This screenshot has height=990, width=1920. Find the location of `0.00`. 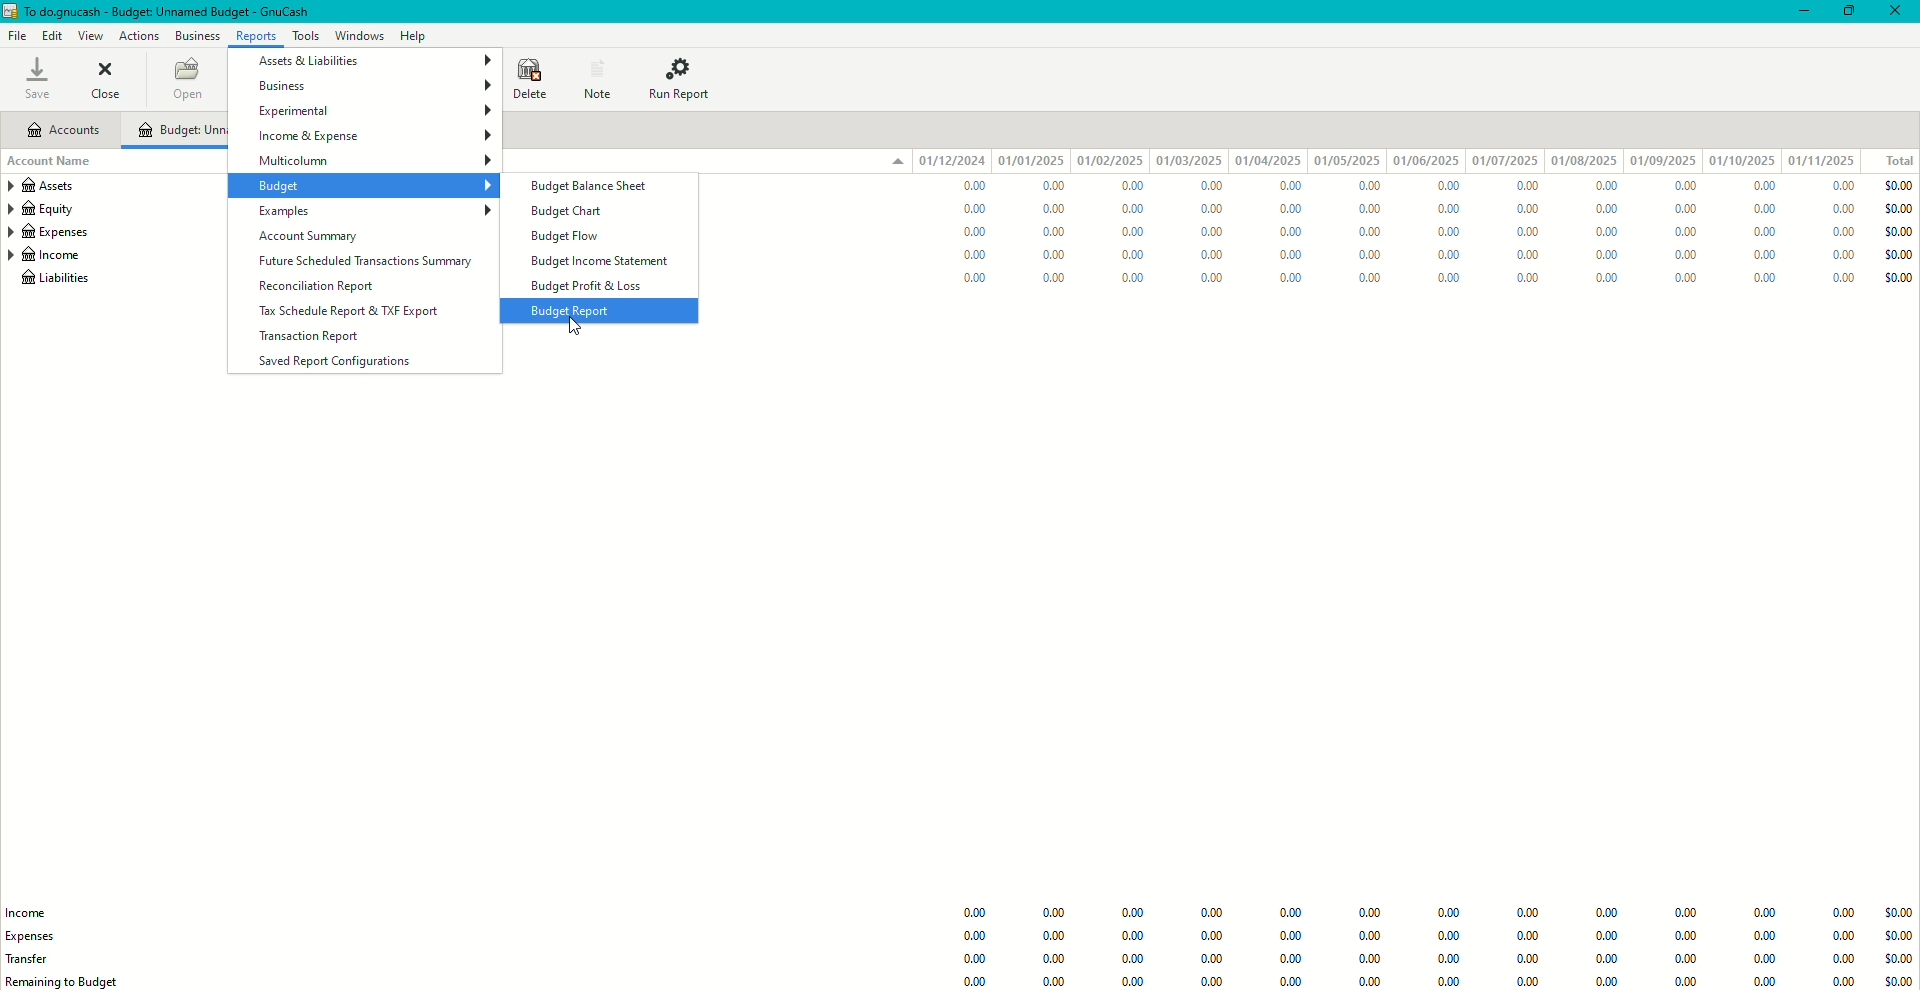

0.00 is located at coordinates (1201, 210).